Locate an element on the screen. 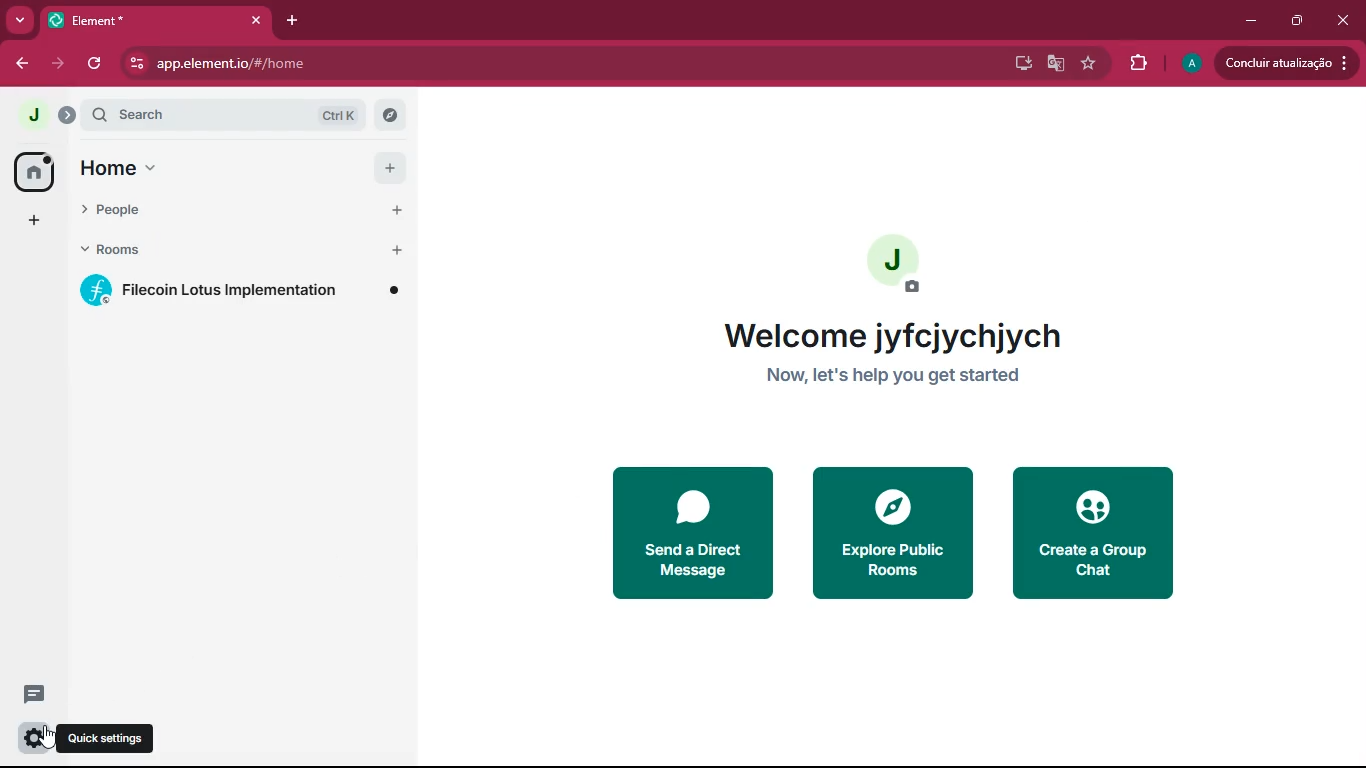 This screenshot has height=768, width=1366. add is located at coordinates (30, 224).